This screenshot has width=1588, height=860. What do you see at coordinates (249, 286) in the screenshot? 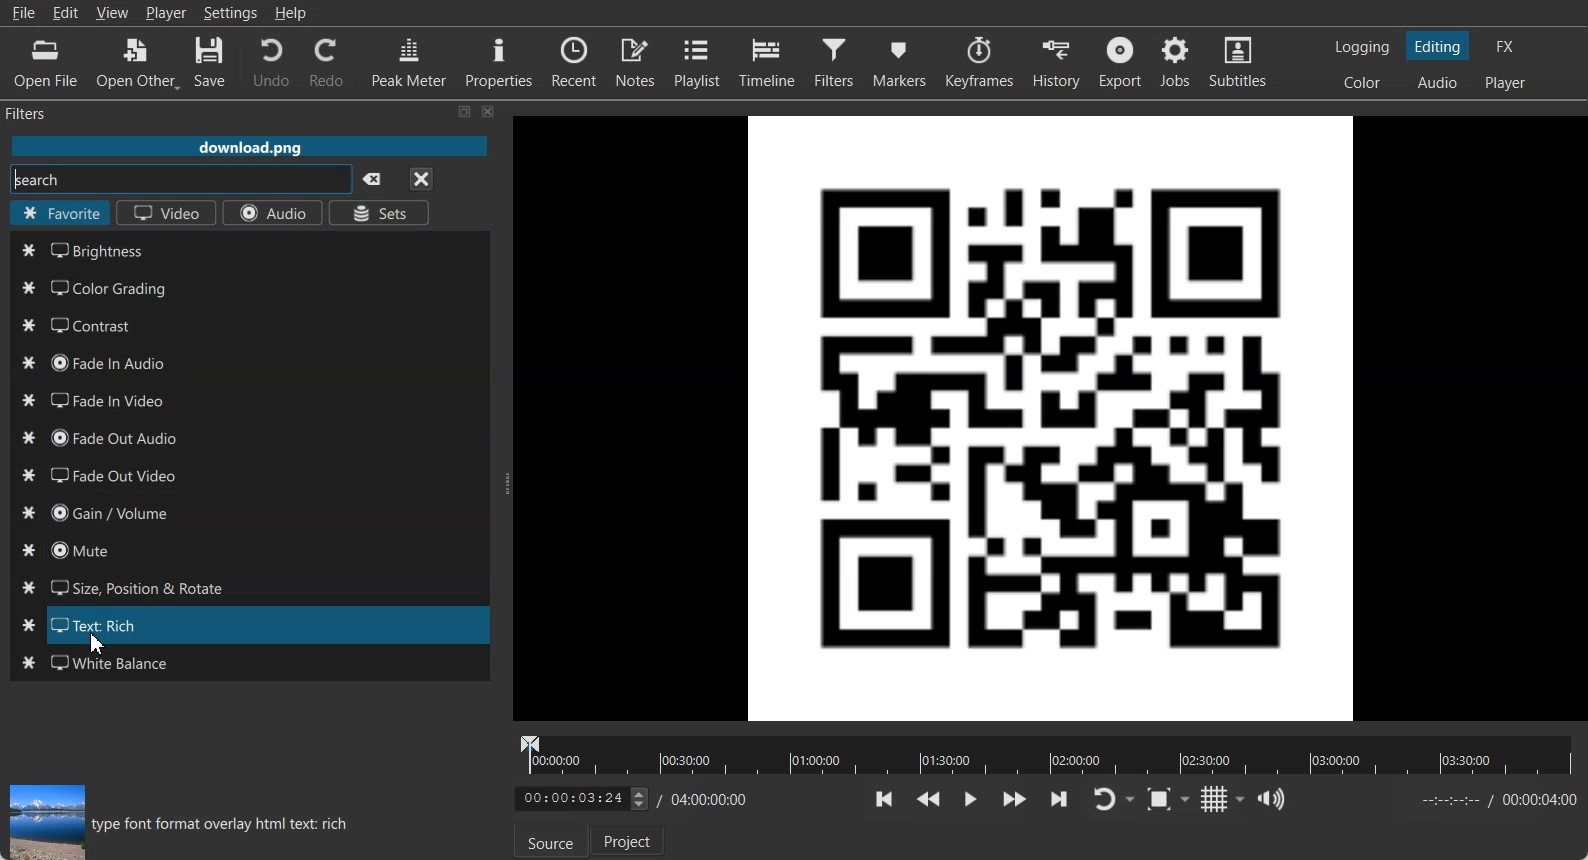
I see `Color Grading` at bounding box center [249, 286].